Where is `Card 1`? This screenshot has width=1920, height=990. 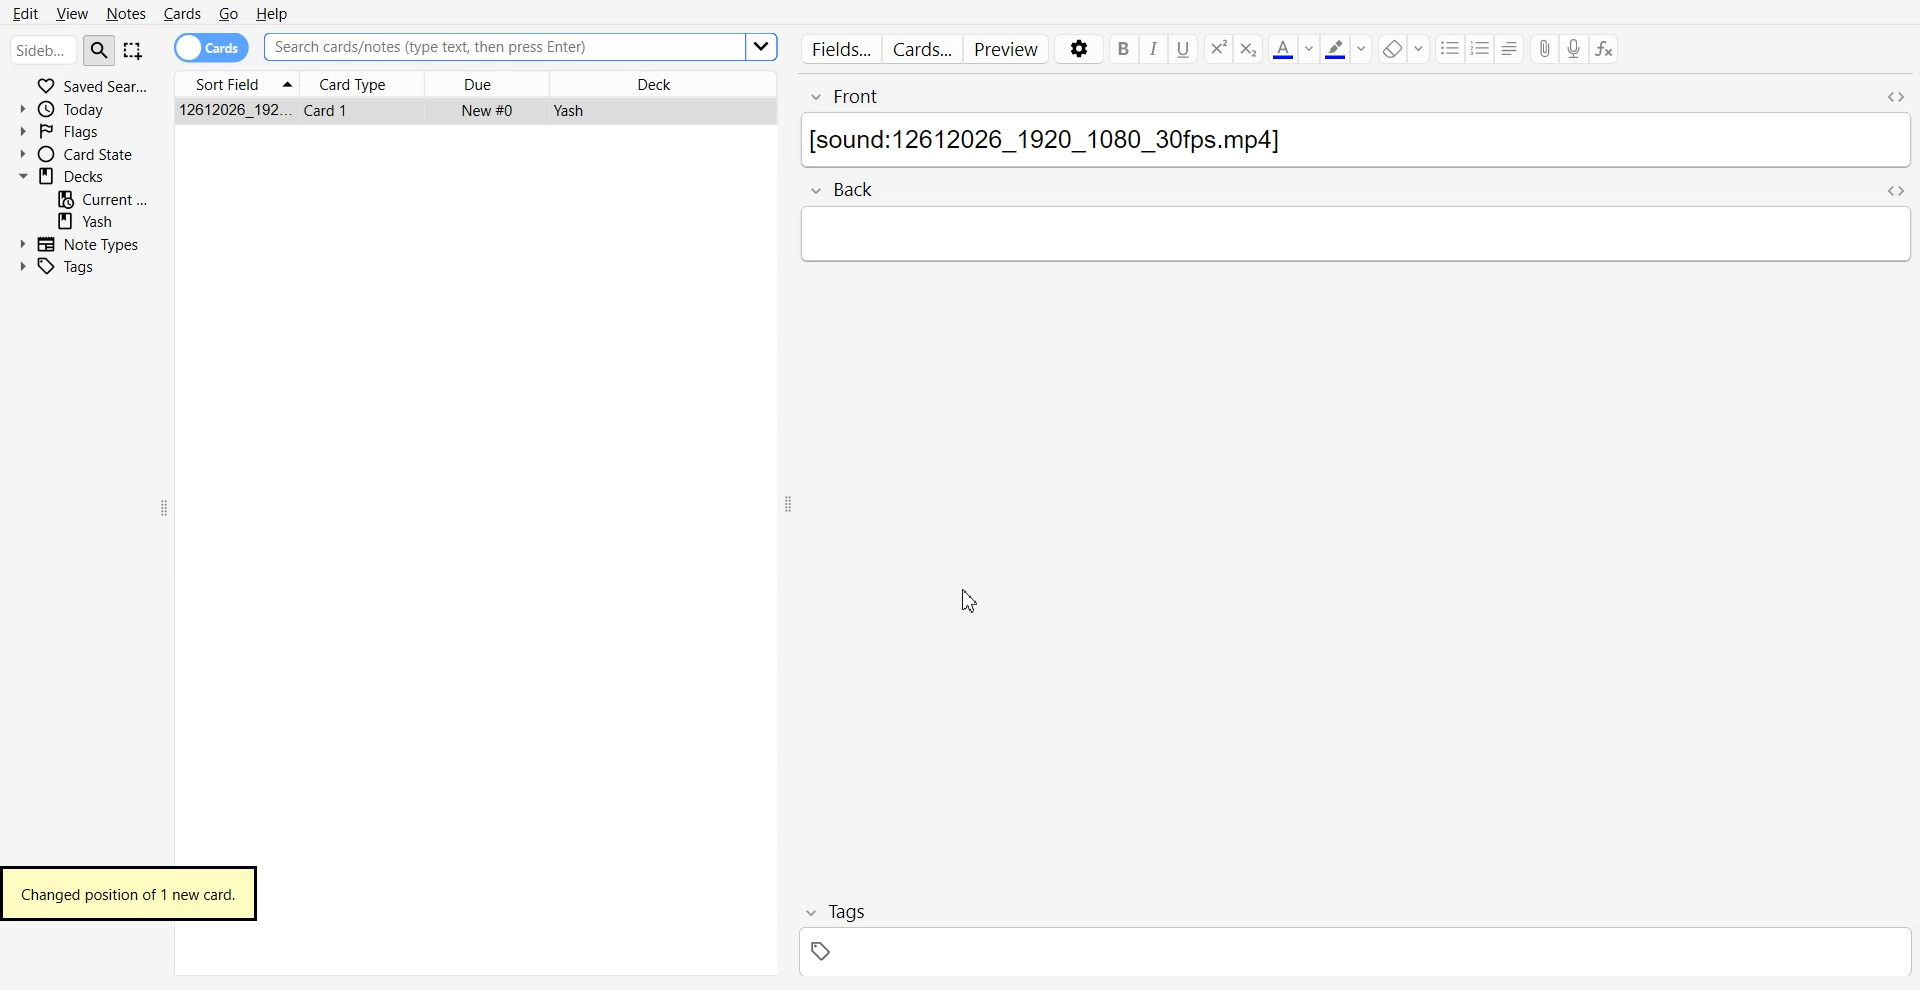
Card 1 is located at coordinates (331, 112).